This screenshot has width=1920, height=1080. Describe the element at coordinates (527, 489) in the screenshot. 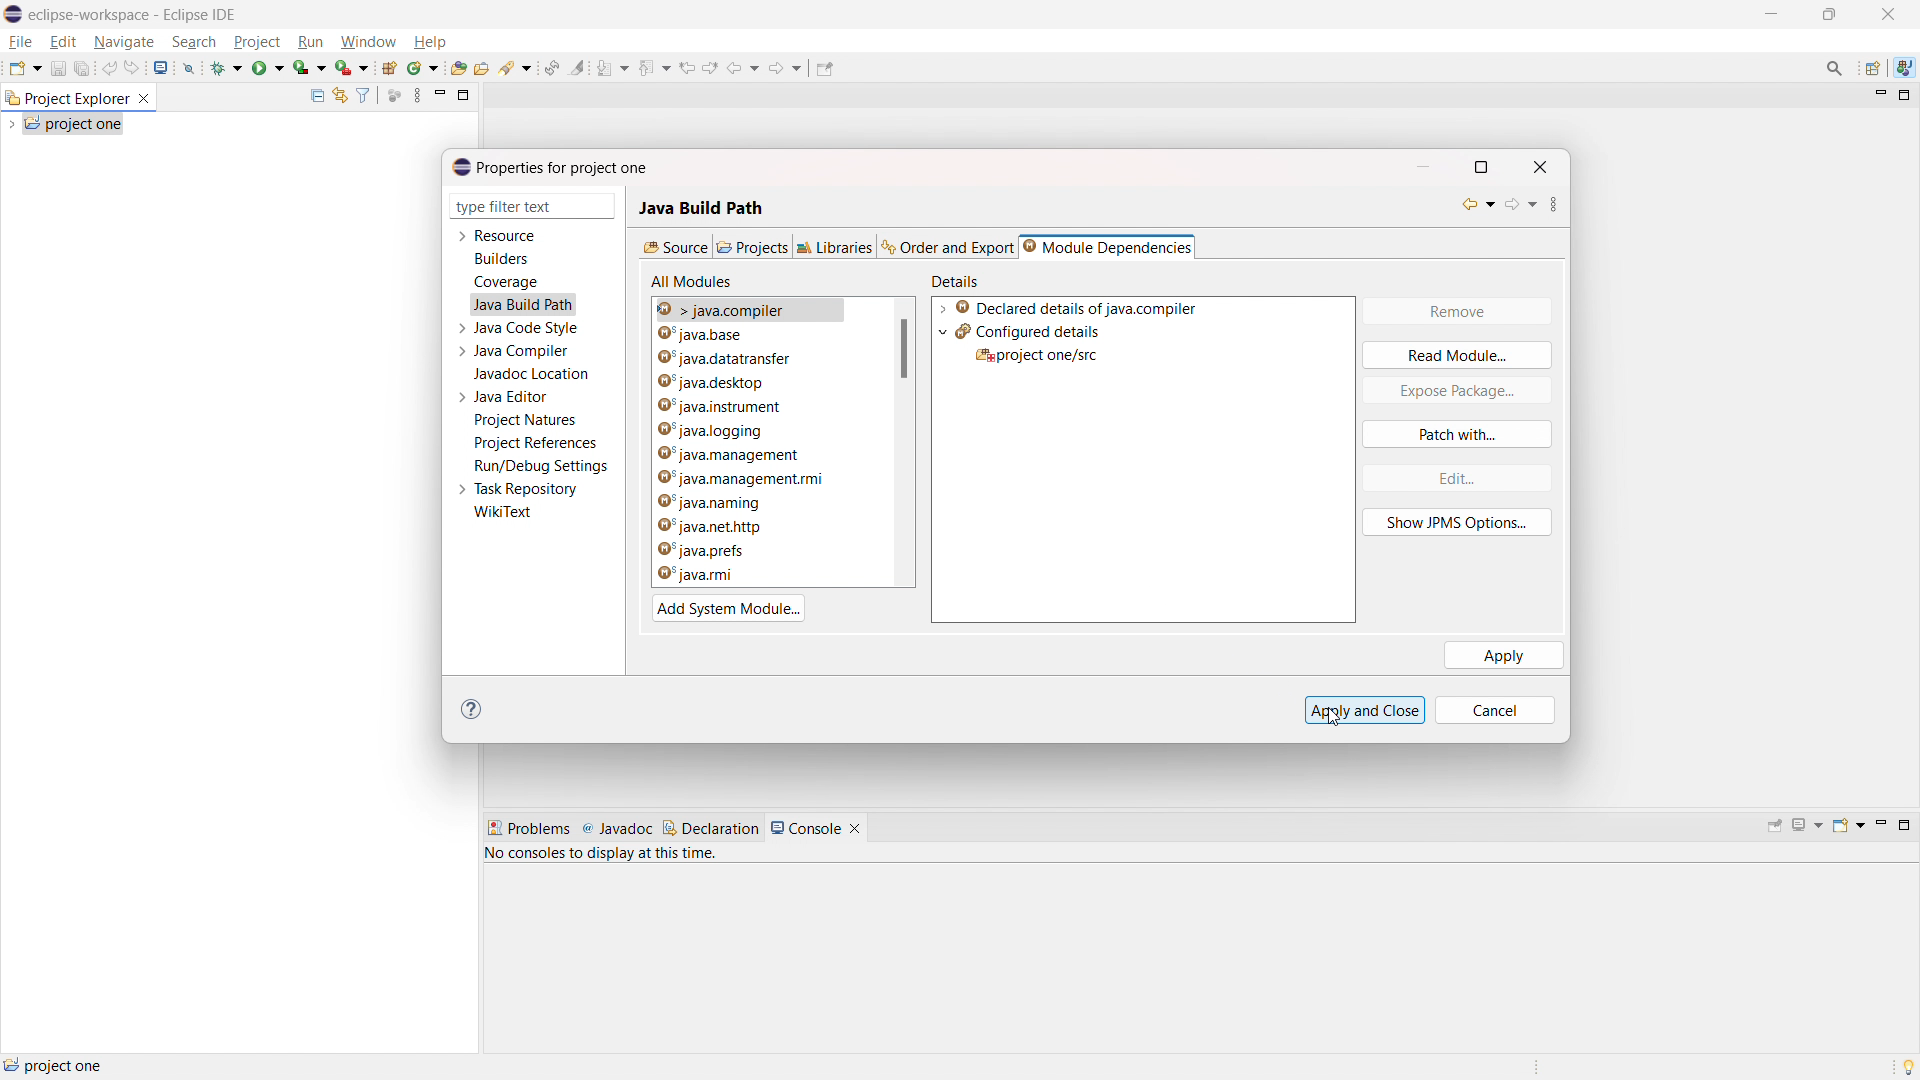

I see `task repository` at that location.